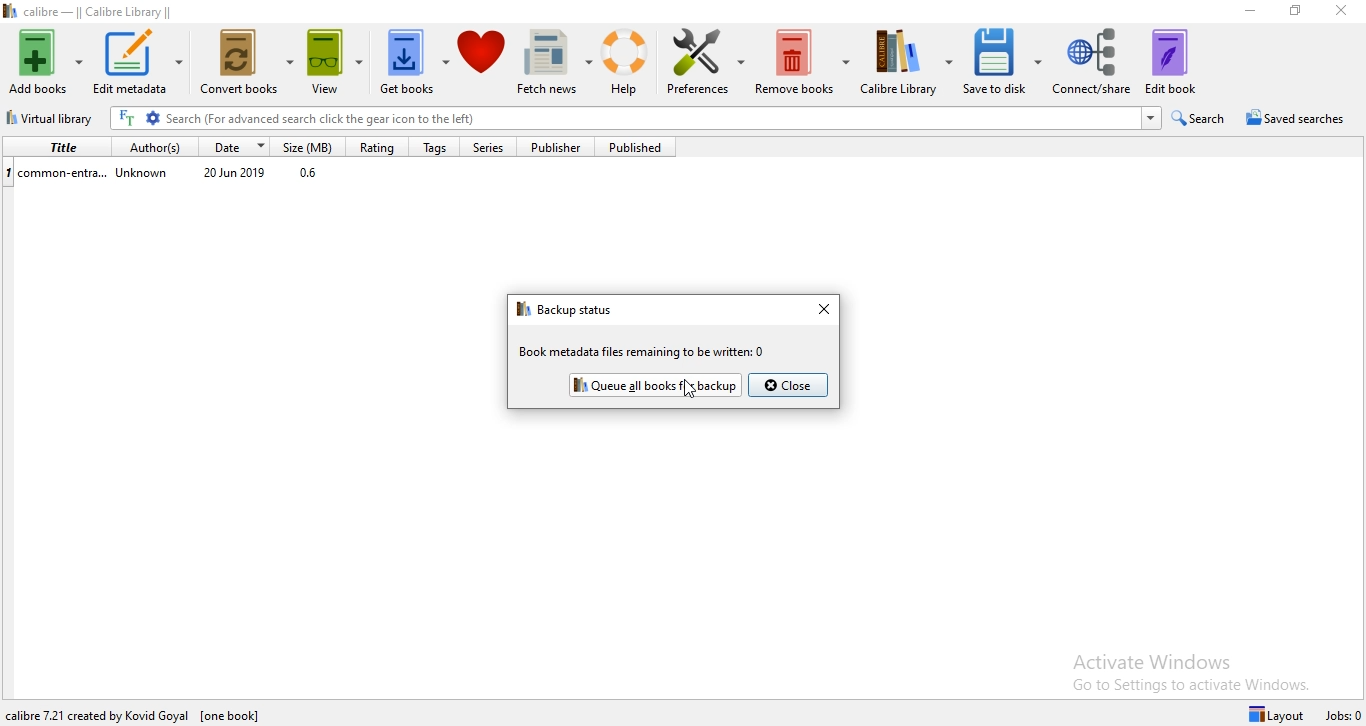 The image size is (1366, 726). Describe the element at coordinates (153, 119) in the screenshot. I see `Advanced search` at that location.